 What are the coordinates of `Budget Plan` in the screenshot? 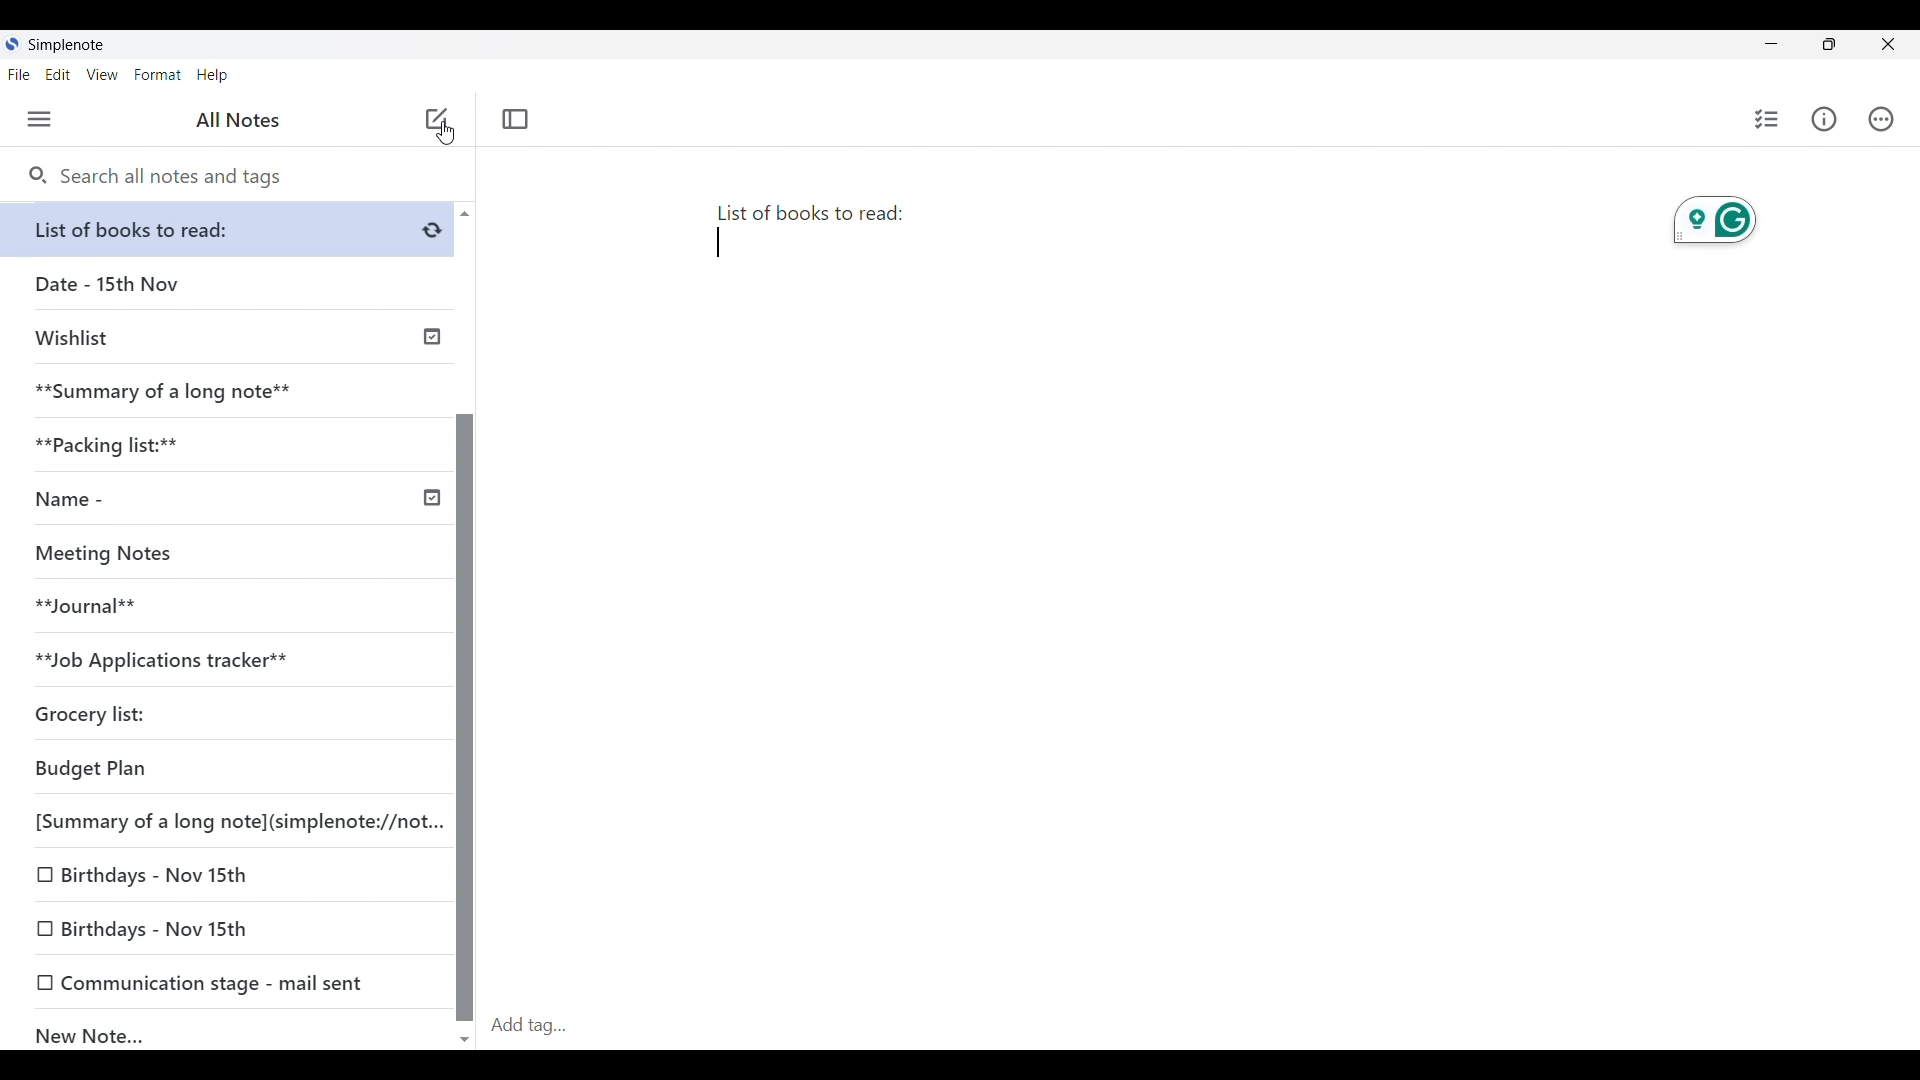 It's located at (224, 770).